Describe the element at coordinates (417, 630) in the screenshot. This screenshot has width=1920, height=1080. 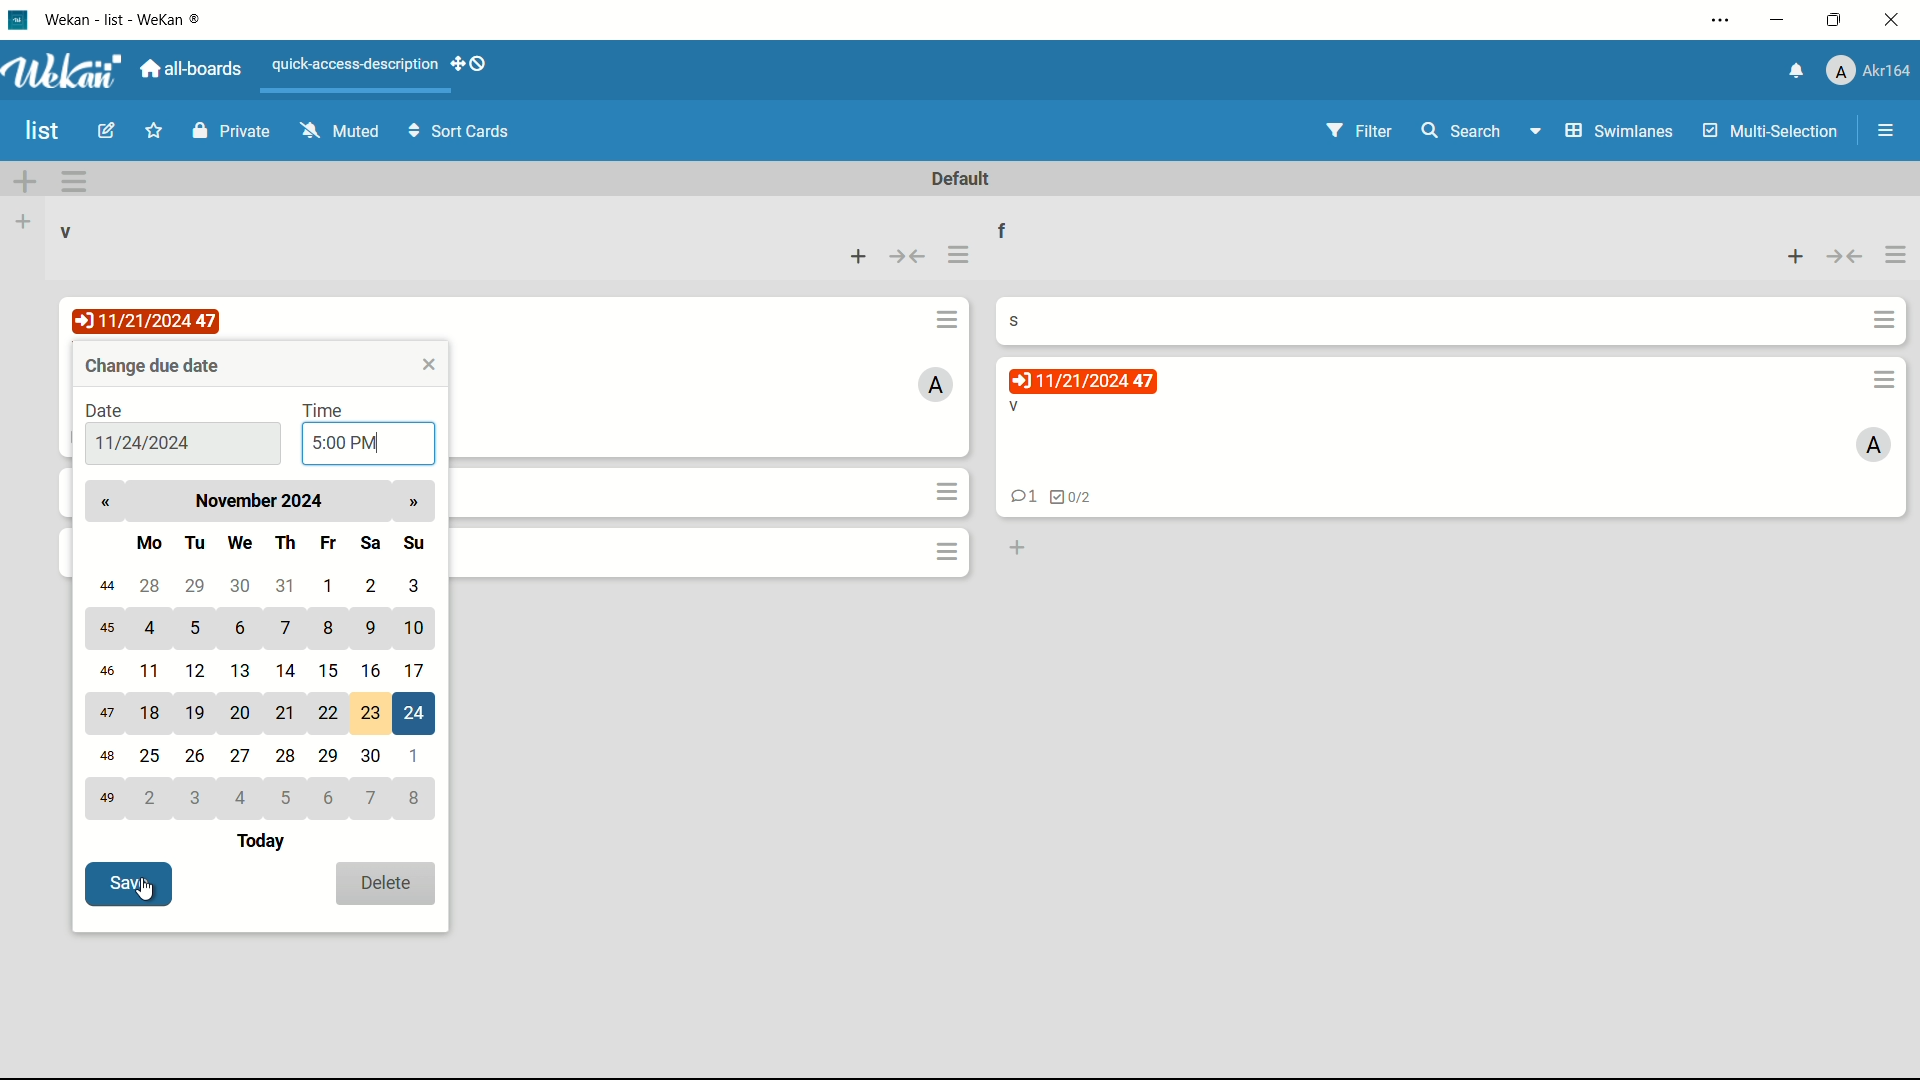
I see `10` at that location.